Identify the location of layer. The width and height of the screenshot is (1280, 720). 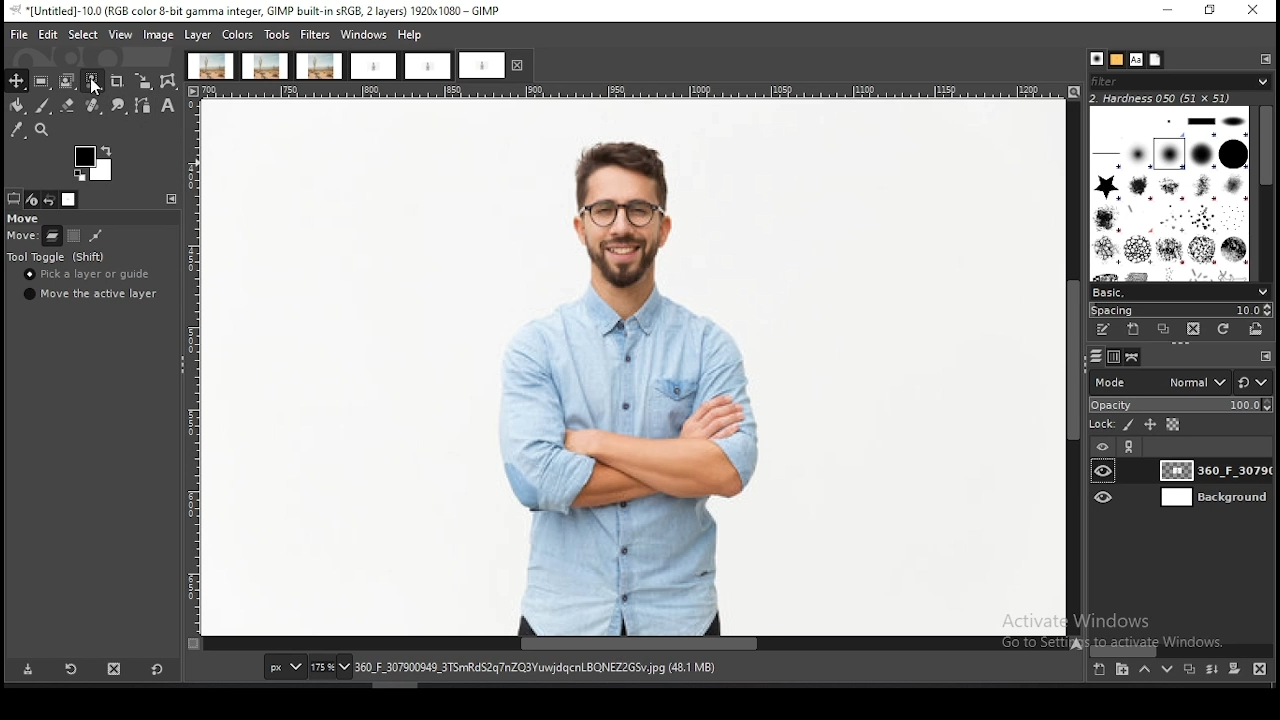
(1212, 470).